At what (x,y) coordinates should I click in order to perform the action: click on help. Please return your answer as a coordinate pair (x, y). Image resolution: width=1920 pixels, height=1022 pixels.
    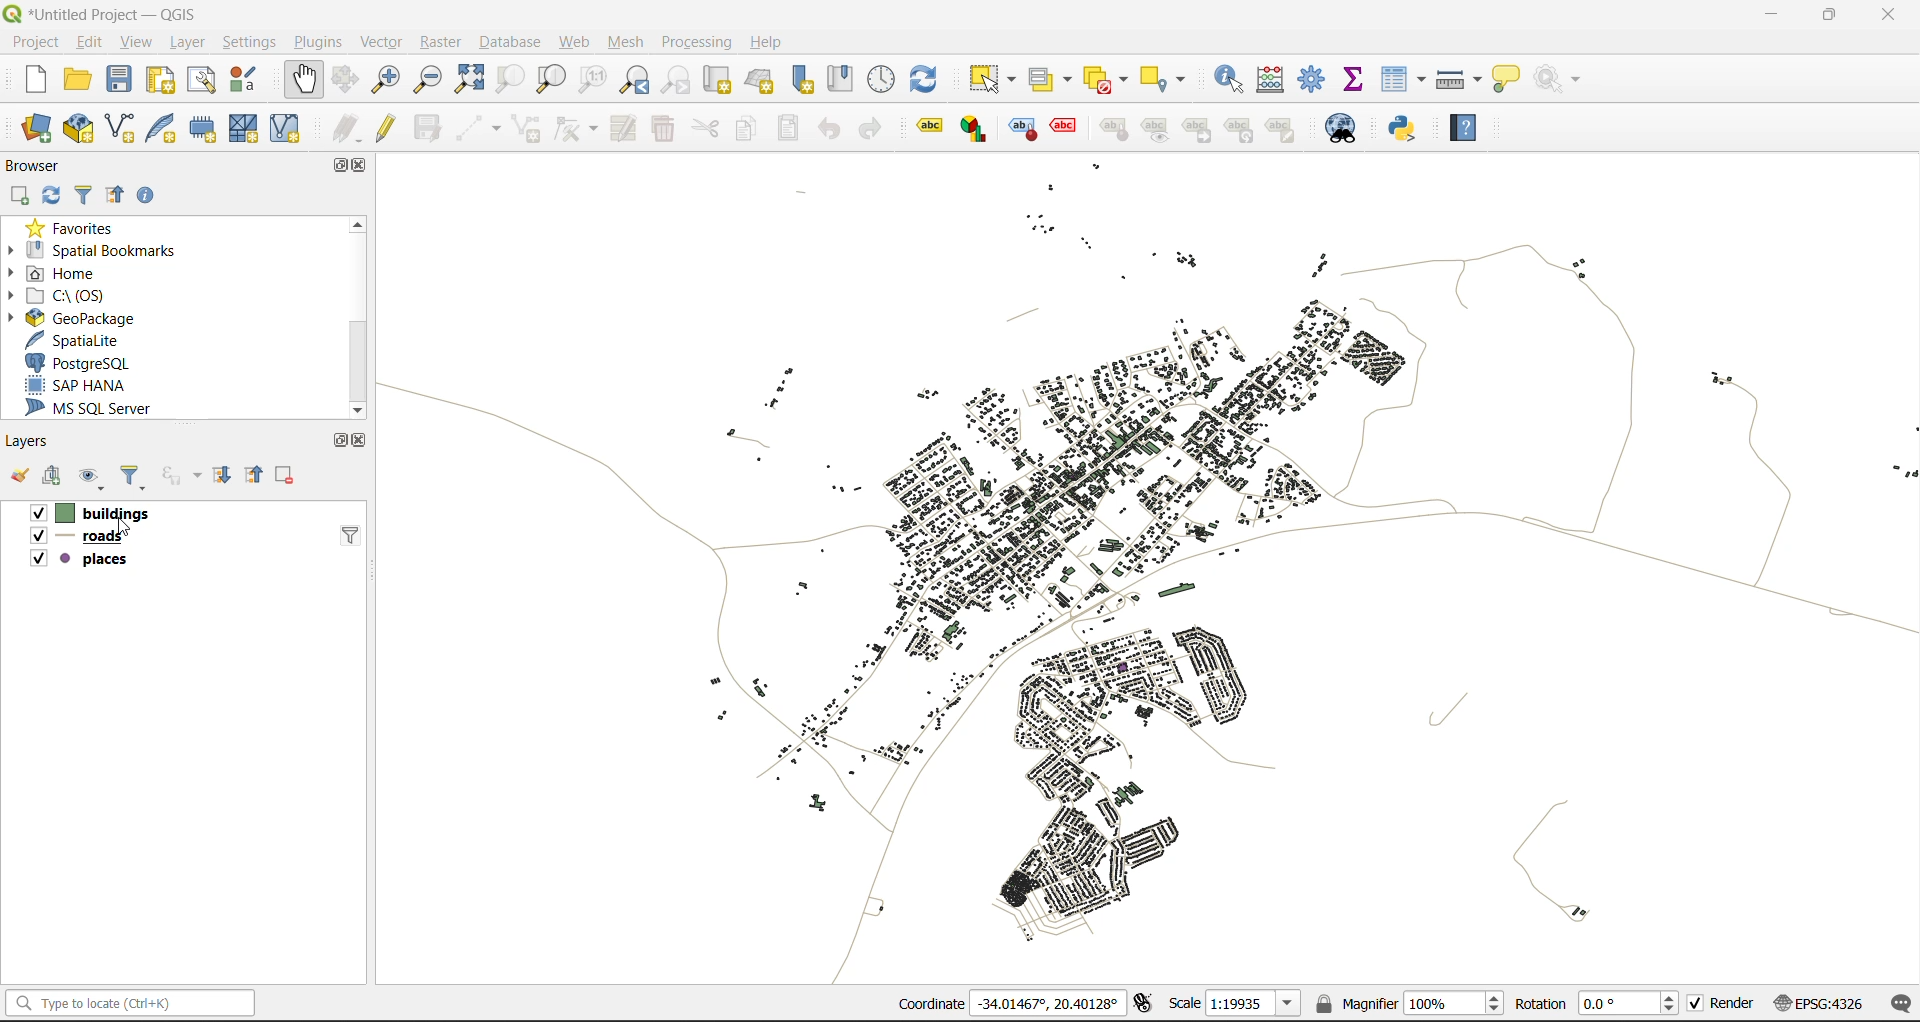
    Looking at the image, I should click on (766, 40).